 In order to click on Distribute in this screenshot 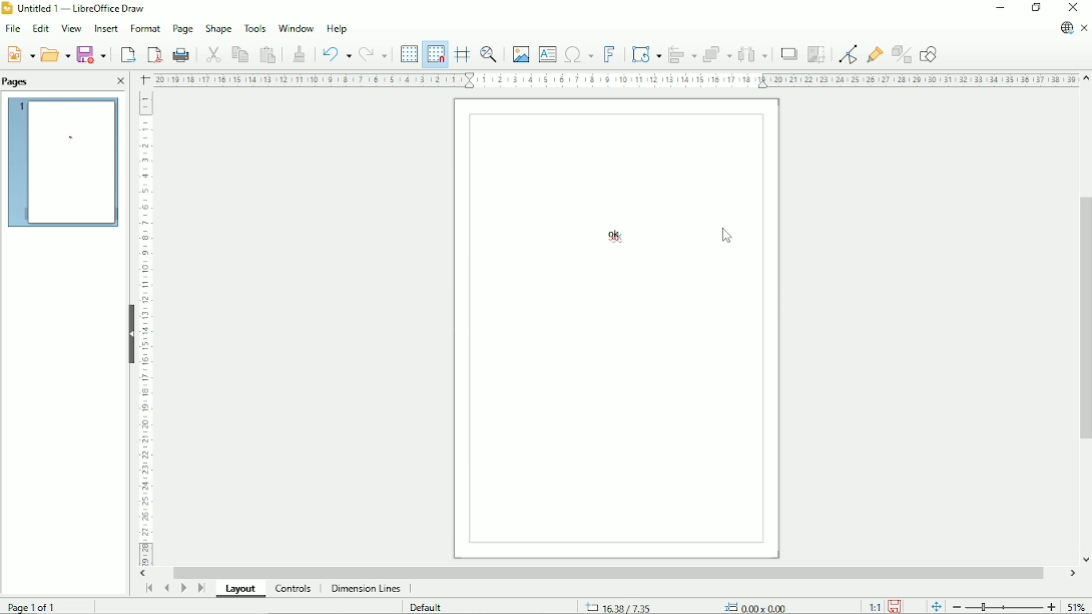, I will do `click(754, 54)`.